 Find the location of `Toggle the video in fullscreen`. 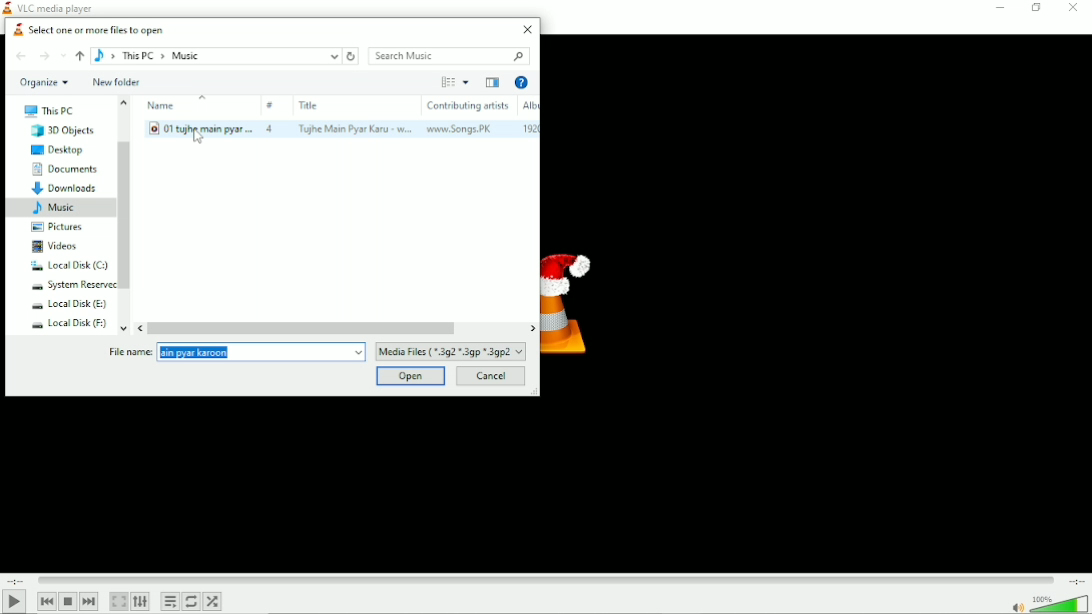

Toggle the video in fullscreen is located at coordinates (118, 601).